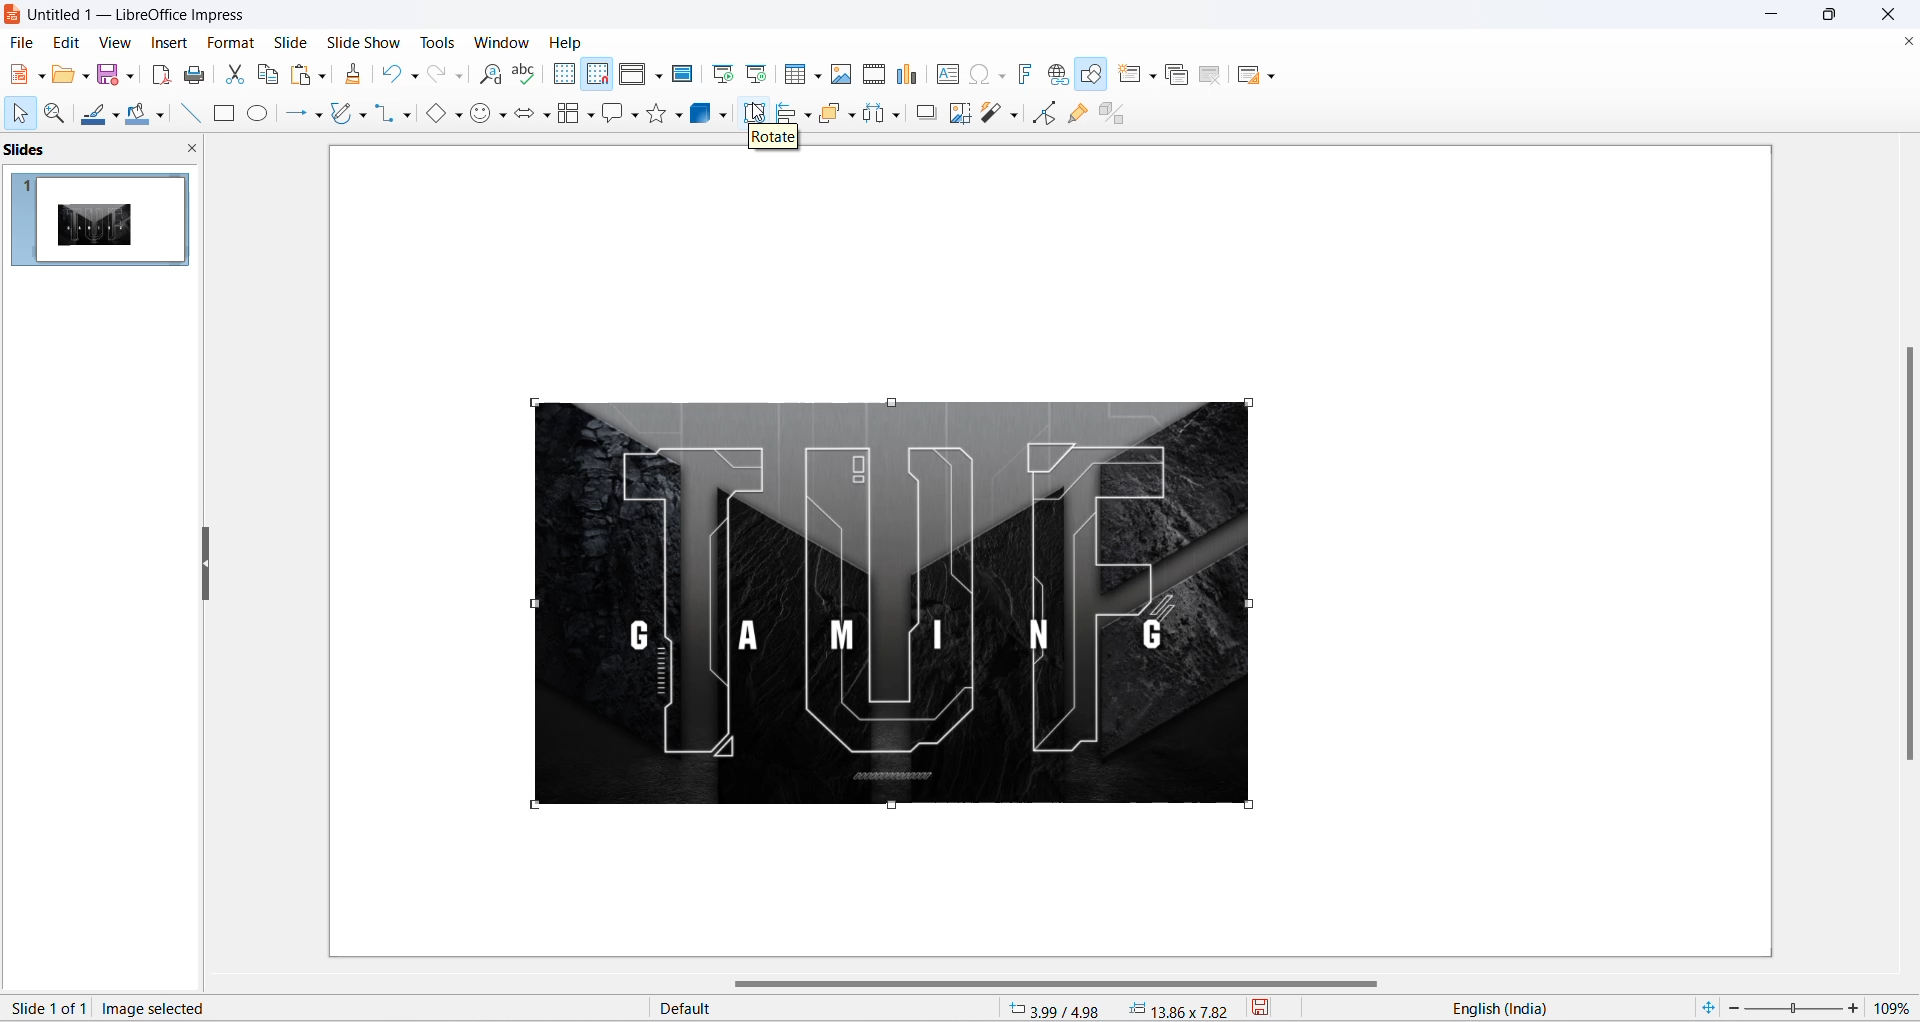  What do you see at coordinates (1838, 18) in the screenshot?
I see `maximize` at bounding box center [1838, 18].